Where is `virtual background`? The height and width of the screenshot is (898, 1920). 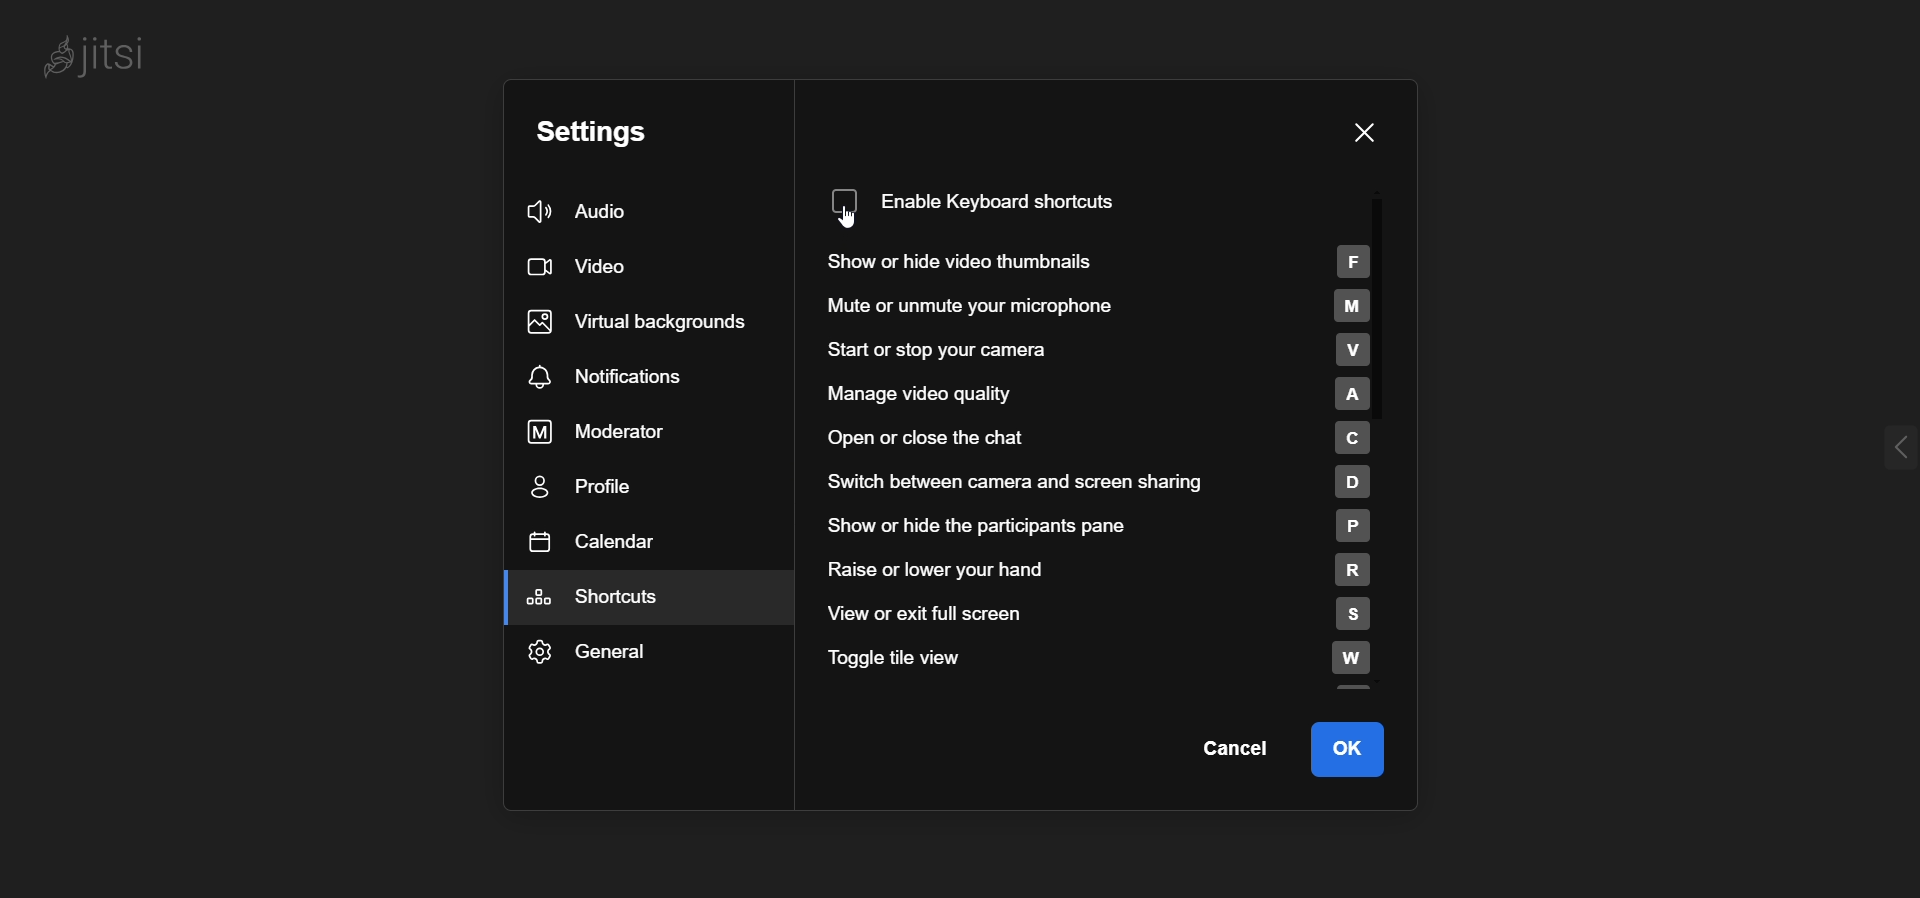
virtual background is located at coordinates (643, 318).